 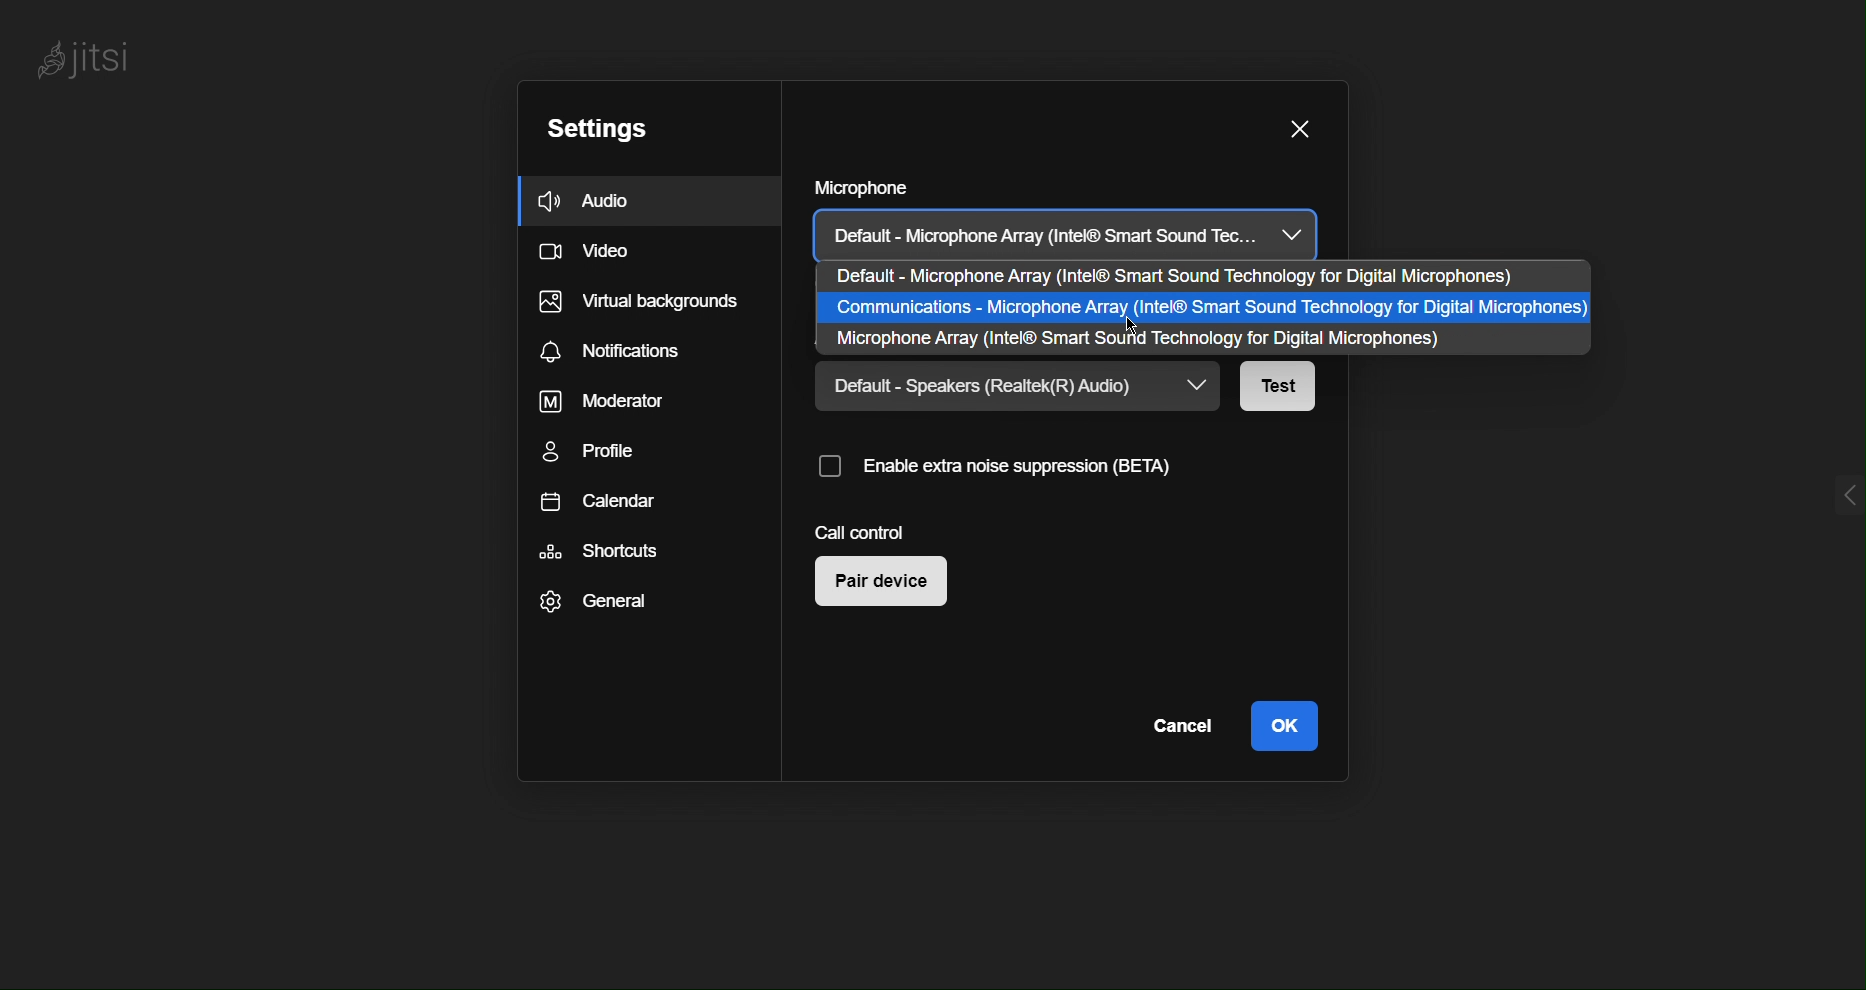 I want to click on Cancel, so click(x=1177, y=729).